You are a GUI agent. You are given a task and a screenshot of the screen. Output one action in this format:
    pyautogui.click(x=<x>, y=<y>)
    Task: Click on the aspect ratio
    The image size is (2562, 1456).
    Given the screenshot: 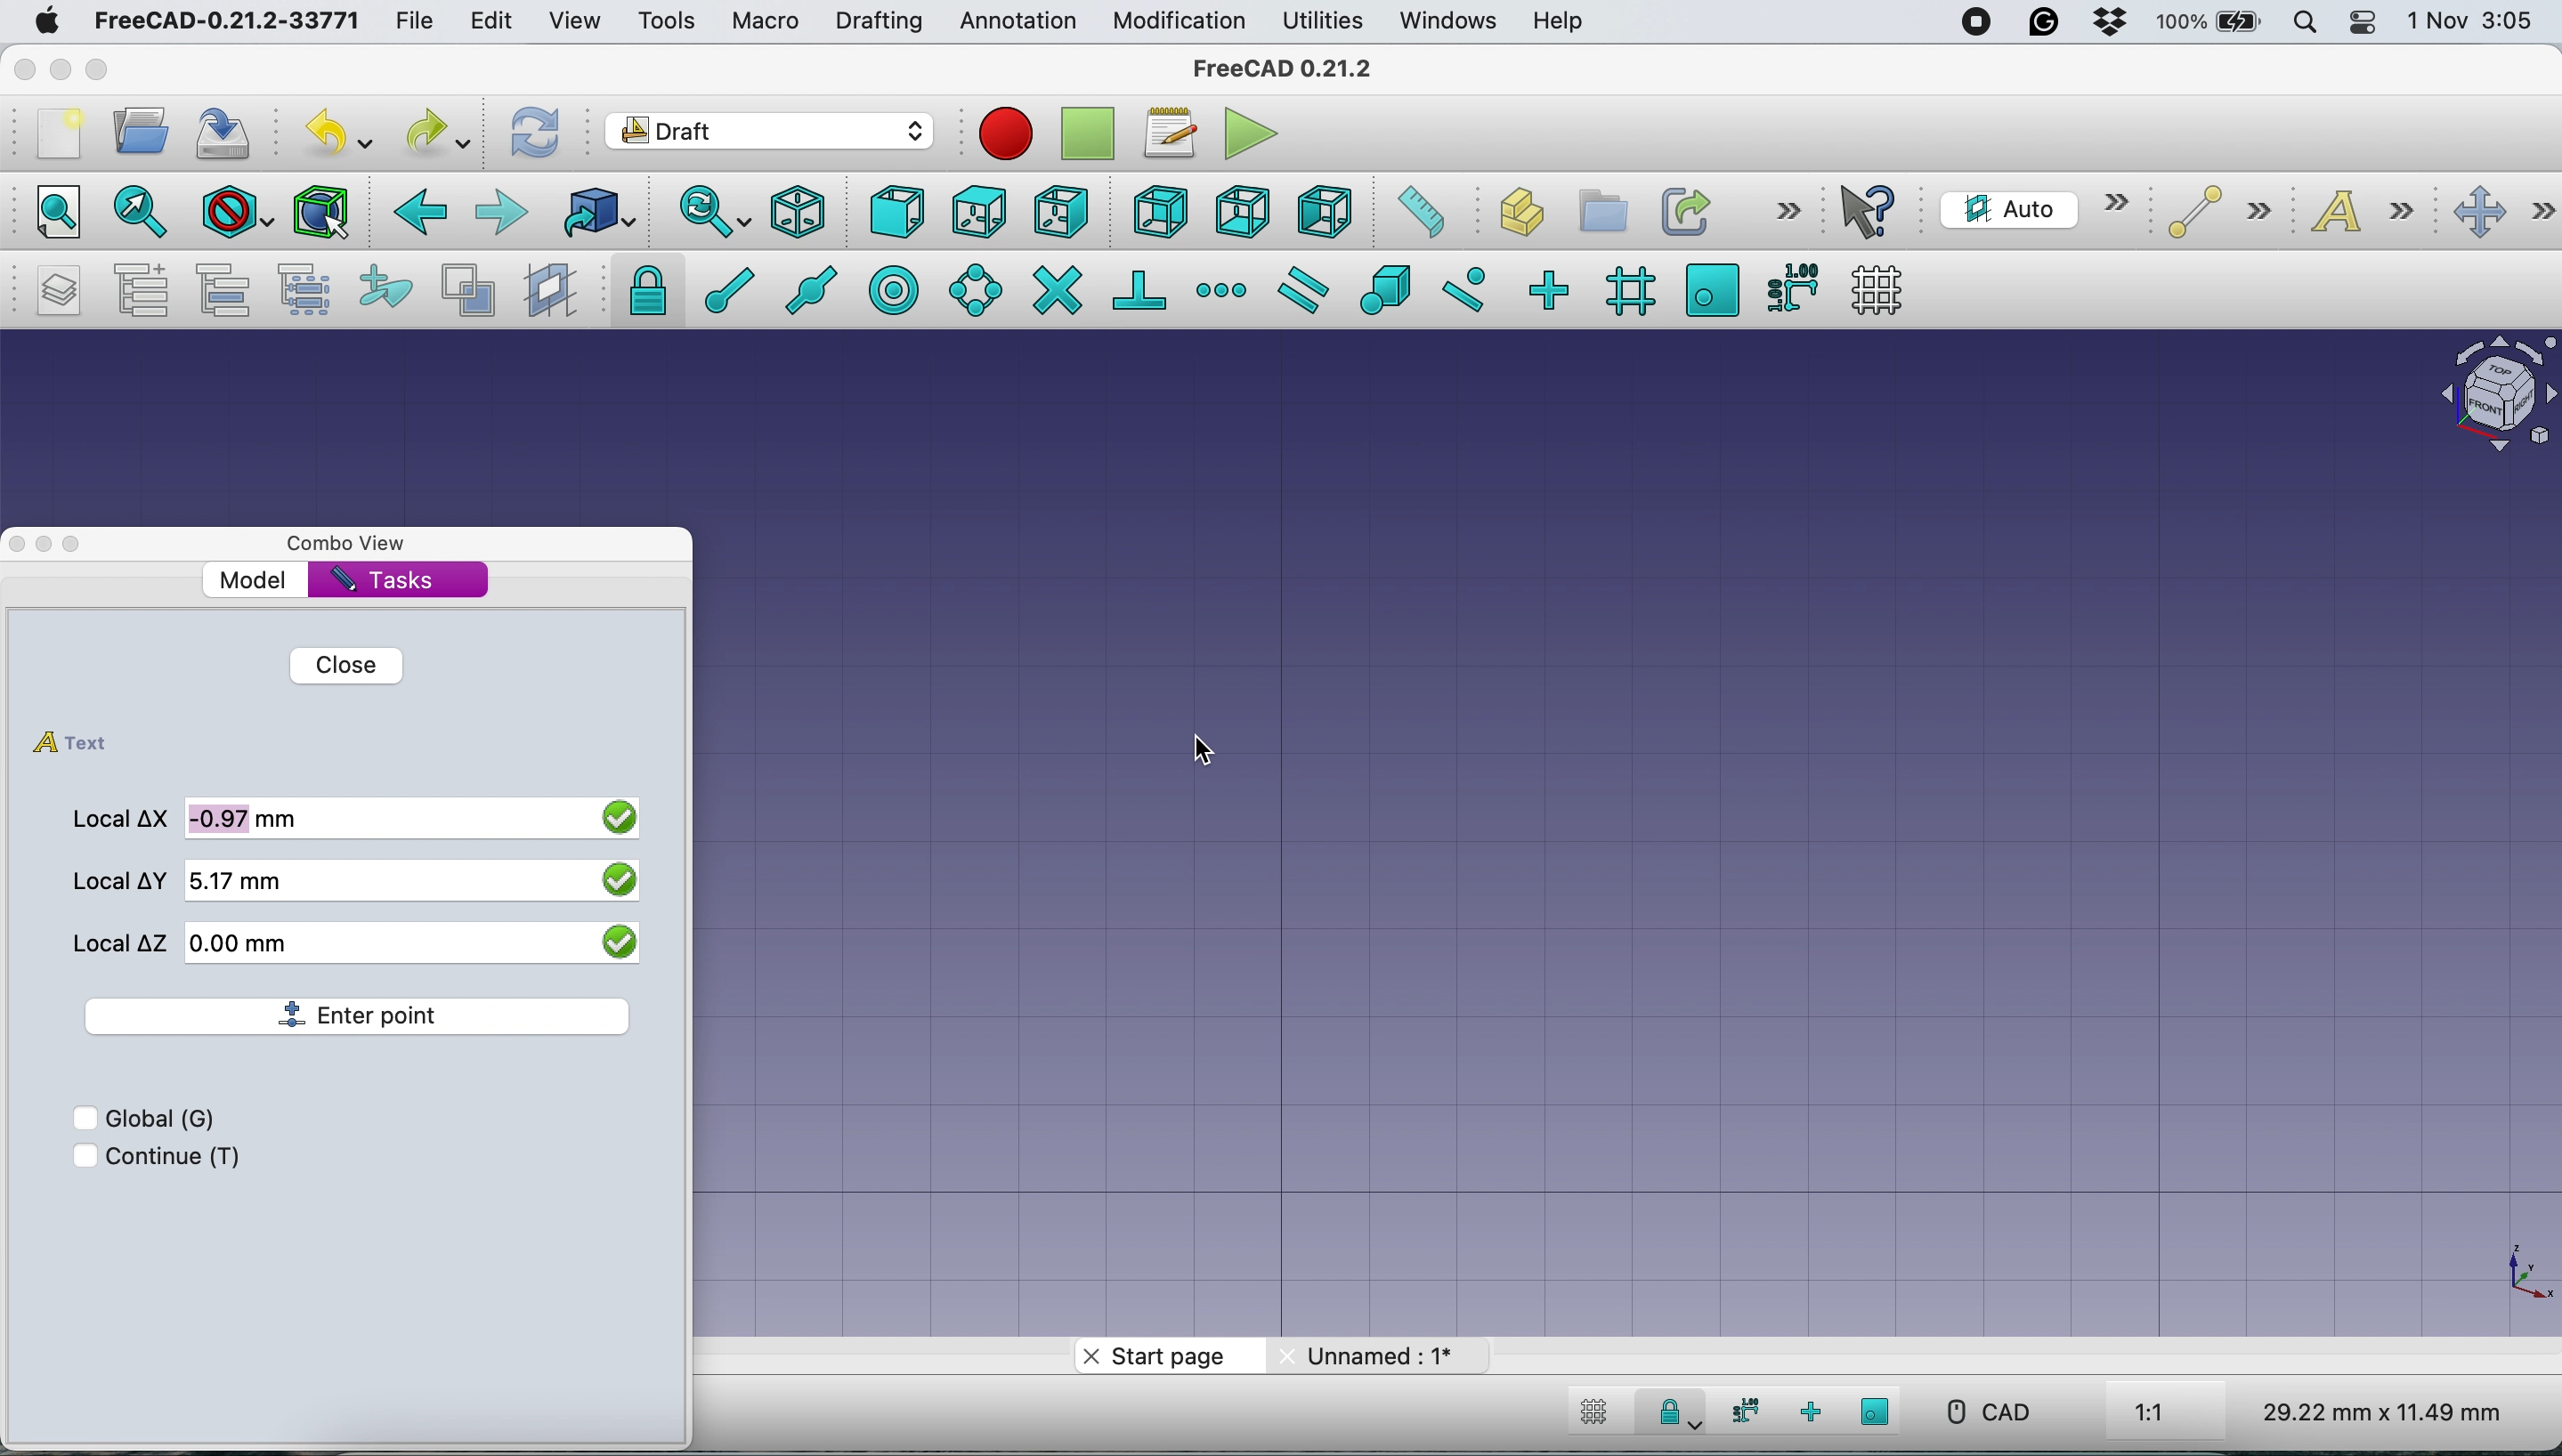 What is the action you would take?
    pyautogui.click(x=2169, y=1408)
    